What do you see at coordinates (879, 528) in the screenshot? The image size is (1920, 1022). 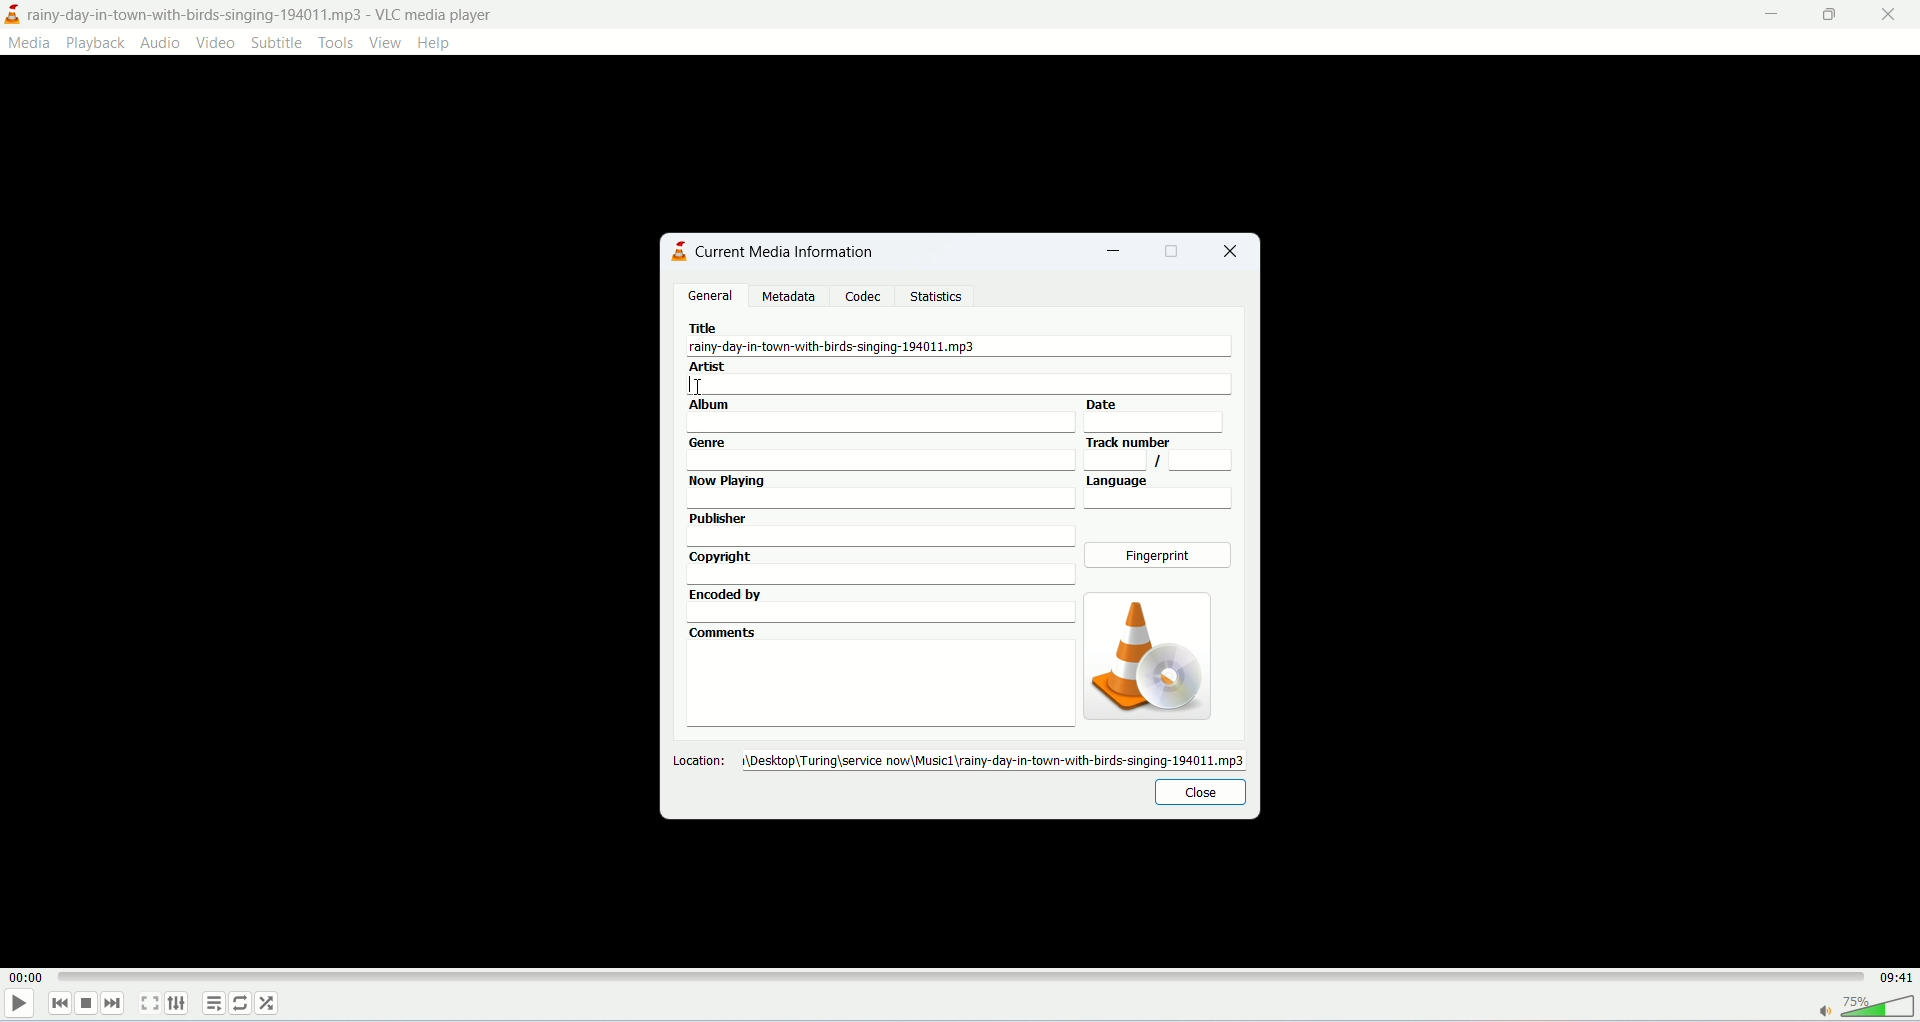 I see `publisher` at bounding box center [879, 528].